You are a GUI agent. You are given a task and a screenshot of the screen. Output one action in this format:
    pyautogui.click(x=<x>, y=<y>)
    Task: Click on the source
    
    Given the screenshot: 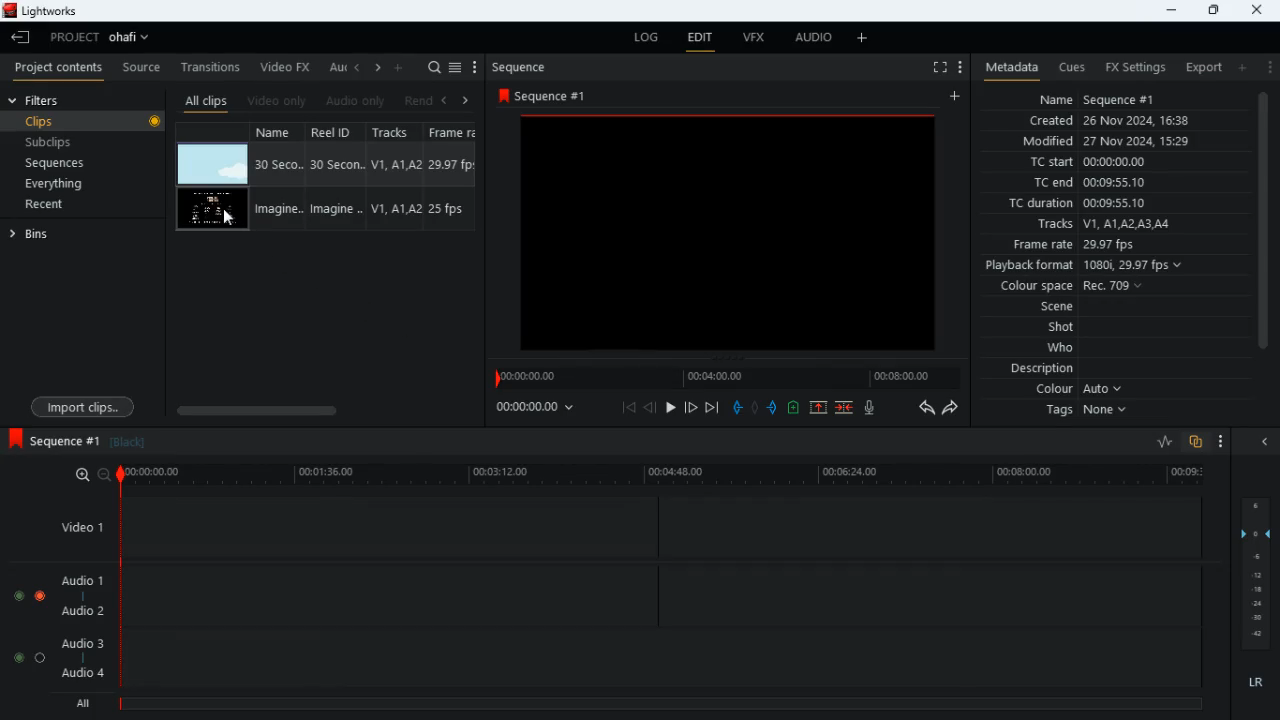 What is the action you would take?
    pyautogui.click(x=141, y=68)
    